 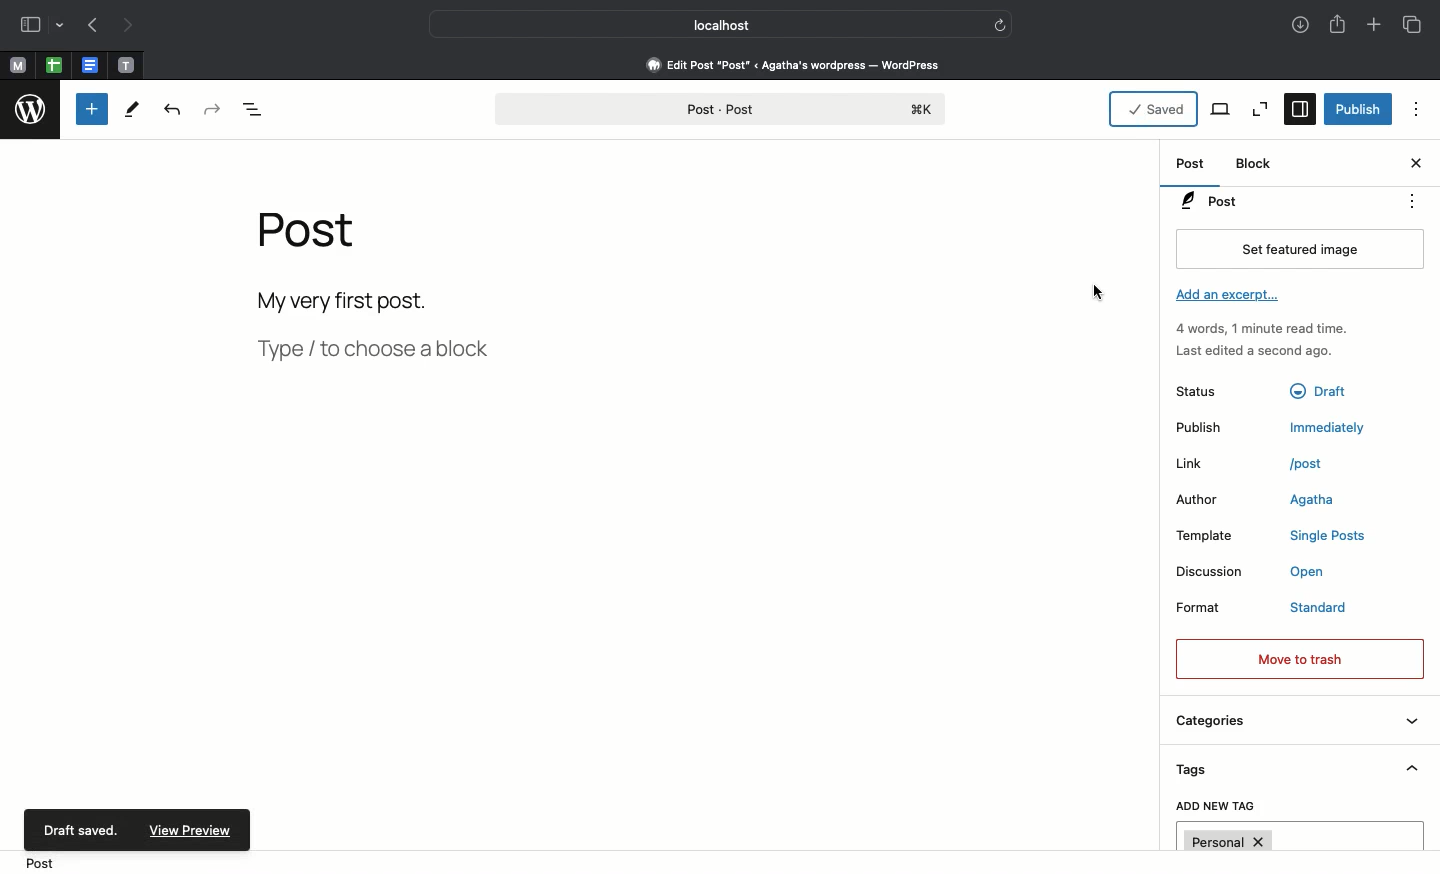 I want to click on Settings, so click(x=1298, y=109).